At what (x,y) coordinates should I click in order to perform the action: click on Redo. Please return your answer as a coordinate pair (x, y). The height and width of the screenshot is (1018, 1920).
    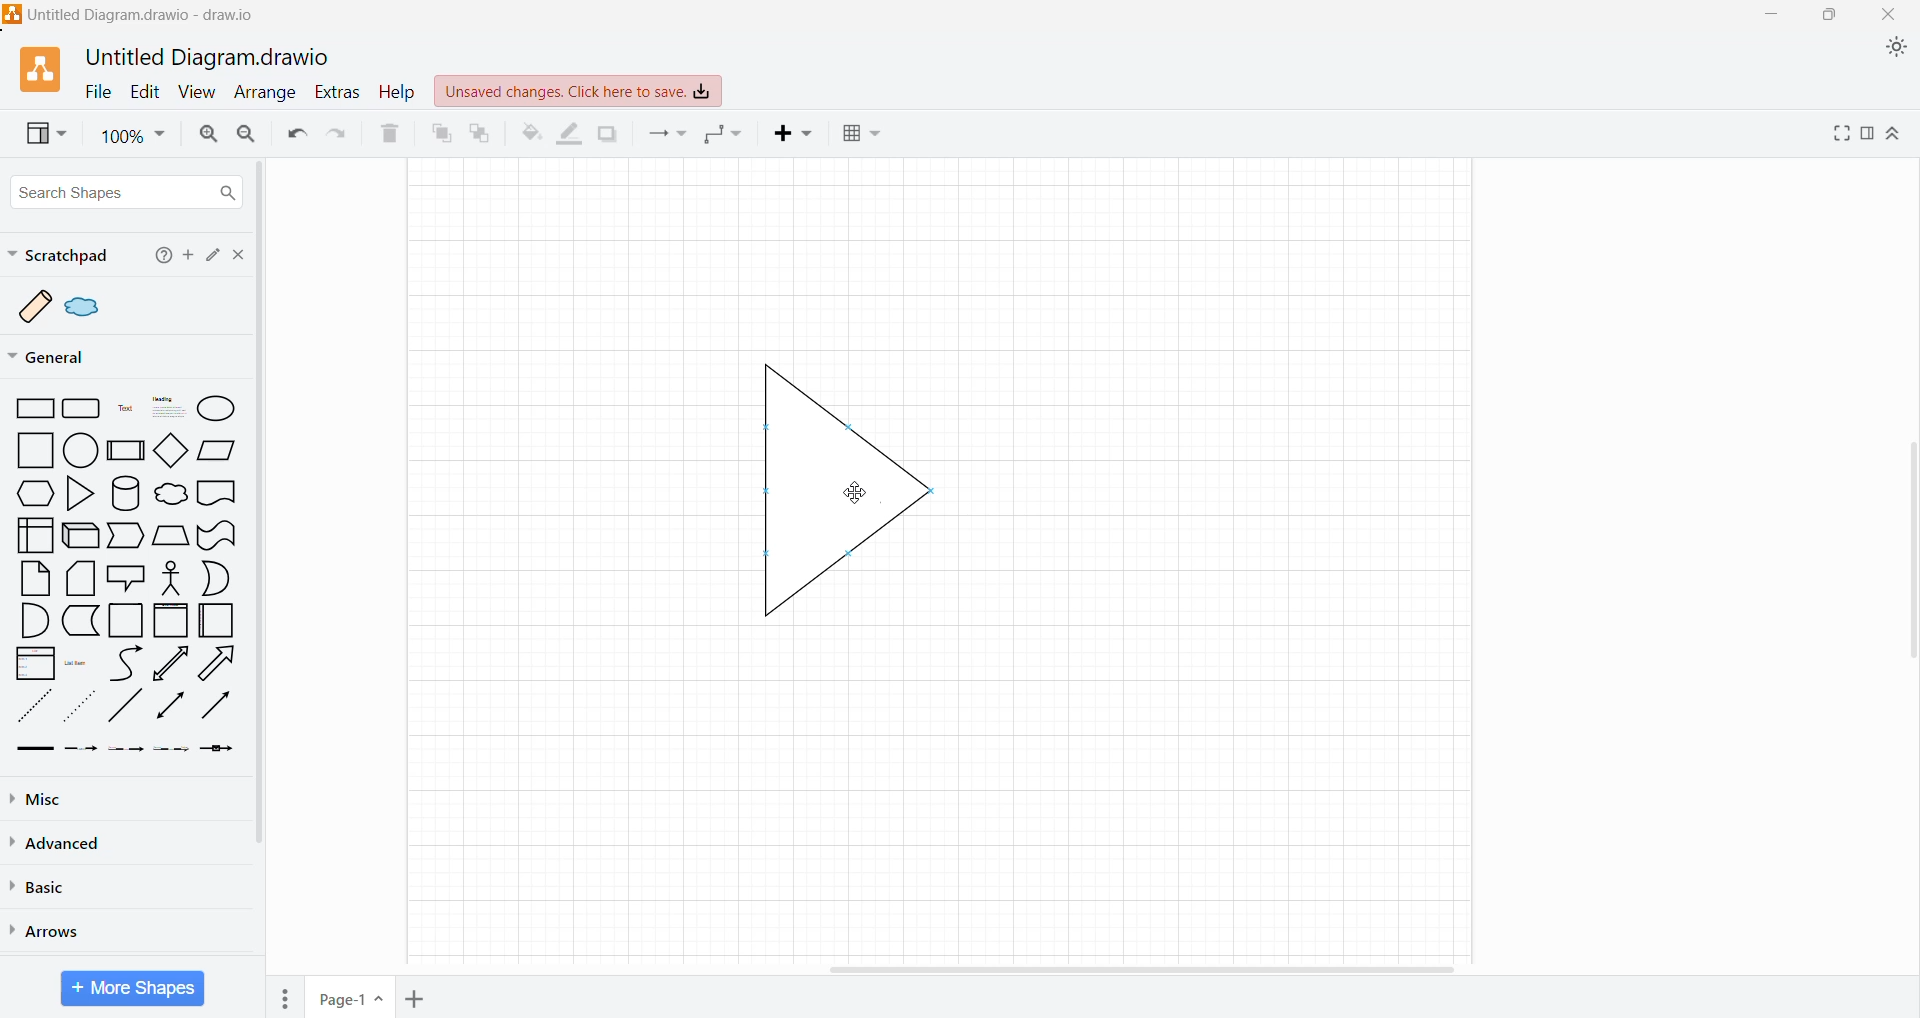
    Looking at the image, I should click on (338, 134).